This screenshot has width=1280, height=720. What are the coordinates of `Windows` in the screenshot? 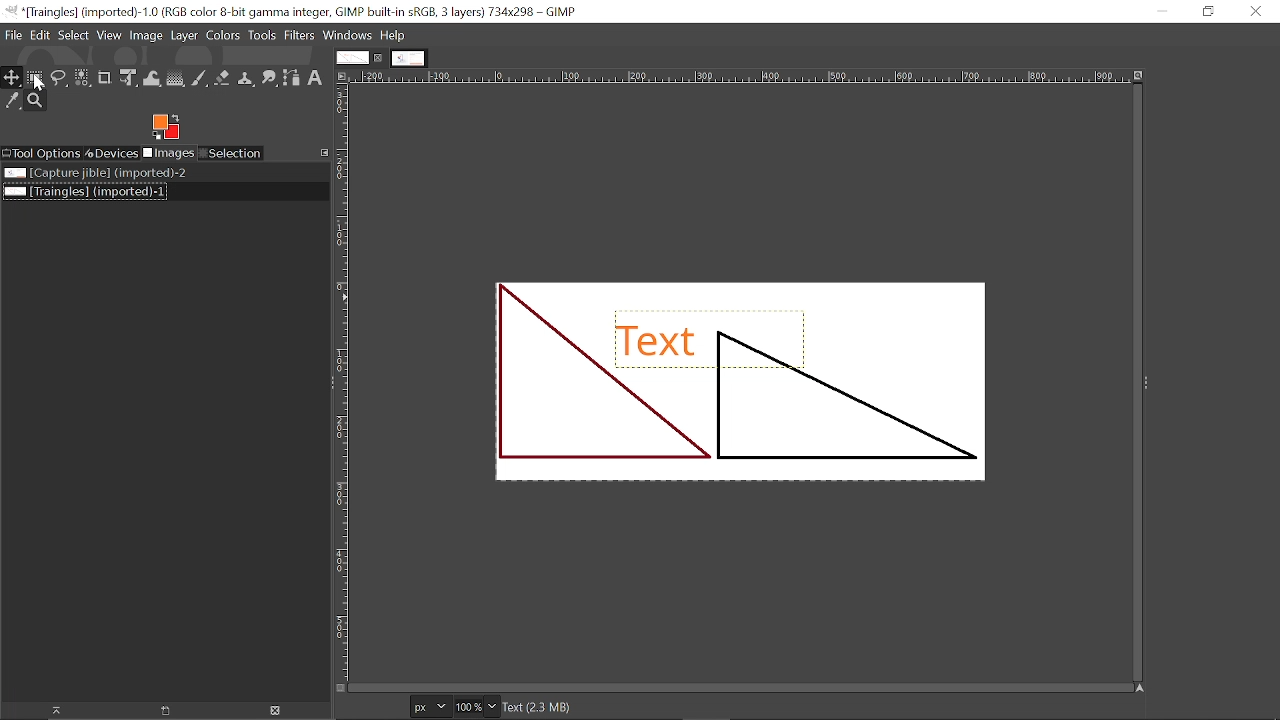 It's located at (347, 36).